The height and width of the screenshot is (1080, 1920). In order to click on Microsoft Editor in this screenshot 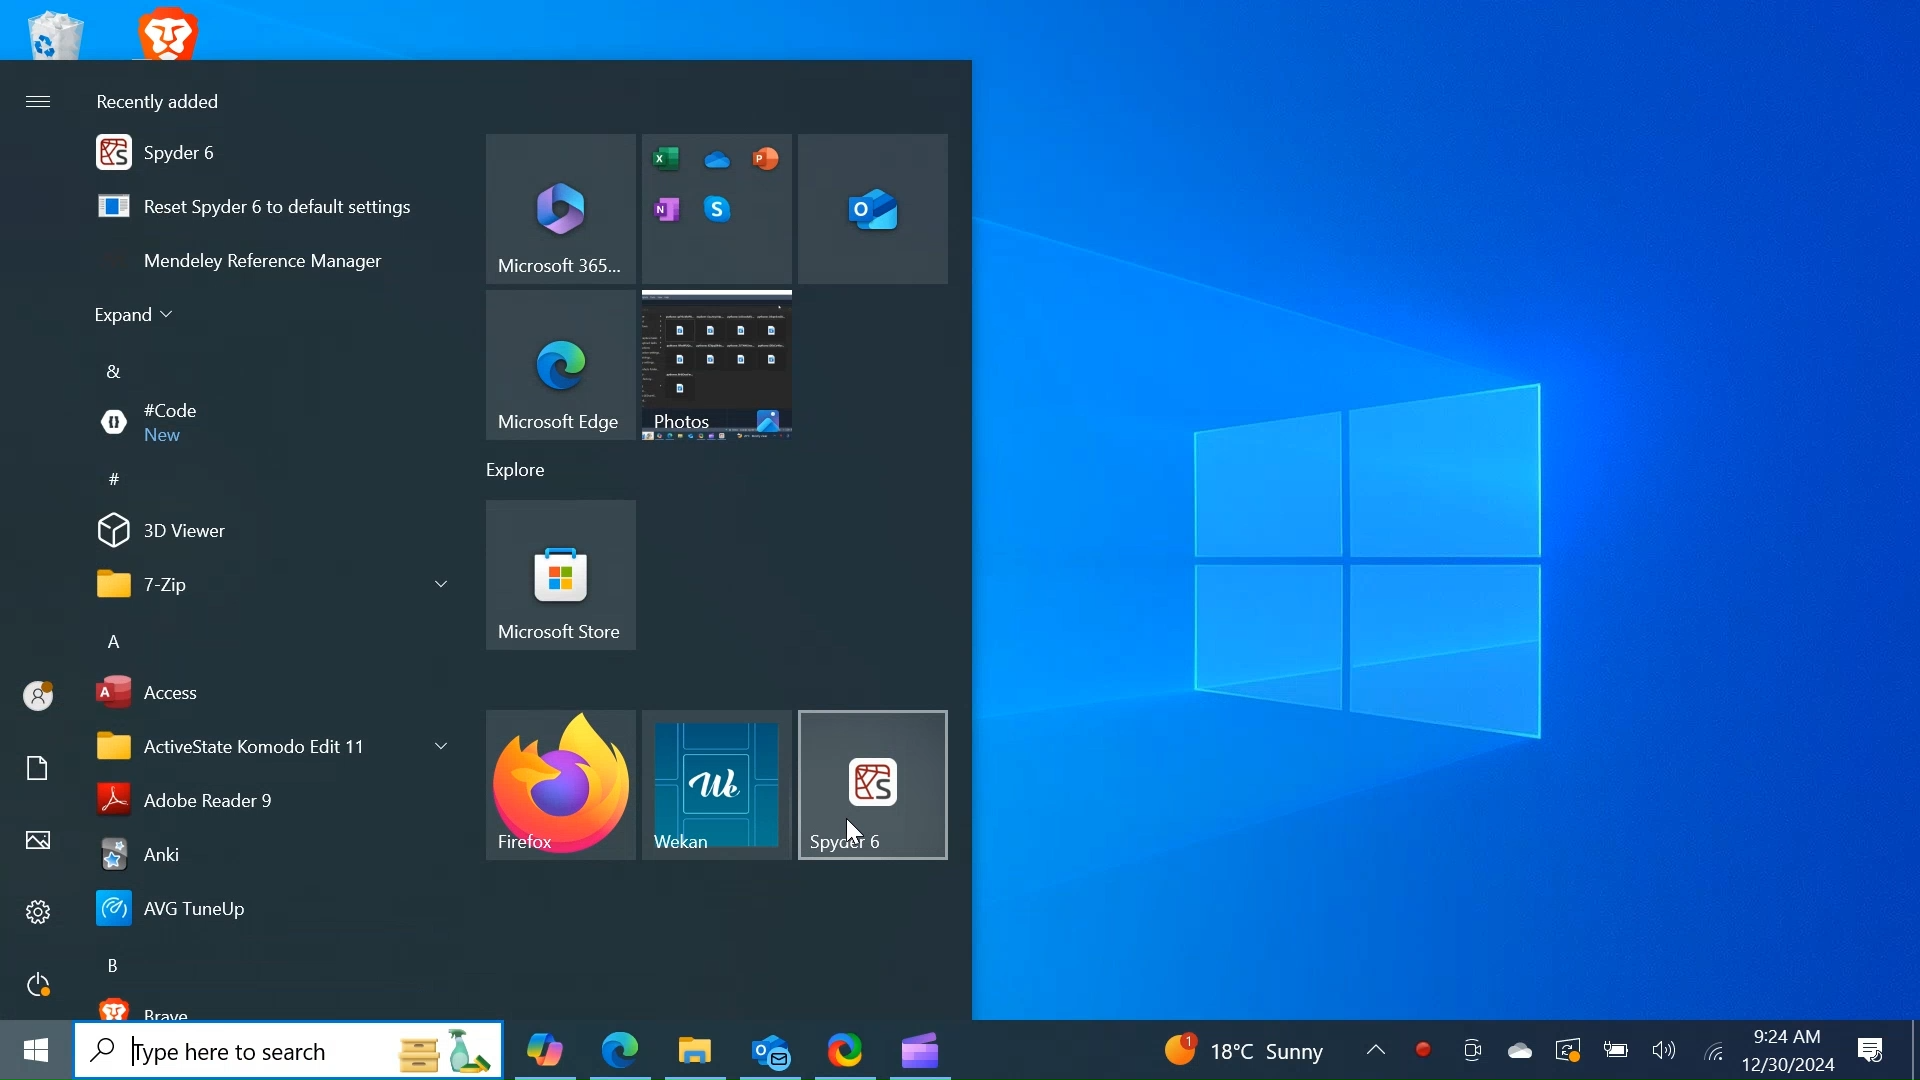, I will do `click(718, 208)`.